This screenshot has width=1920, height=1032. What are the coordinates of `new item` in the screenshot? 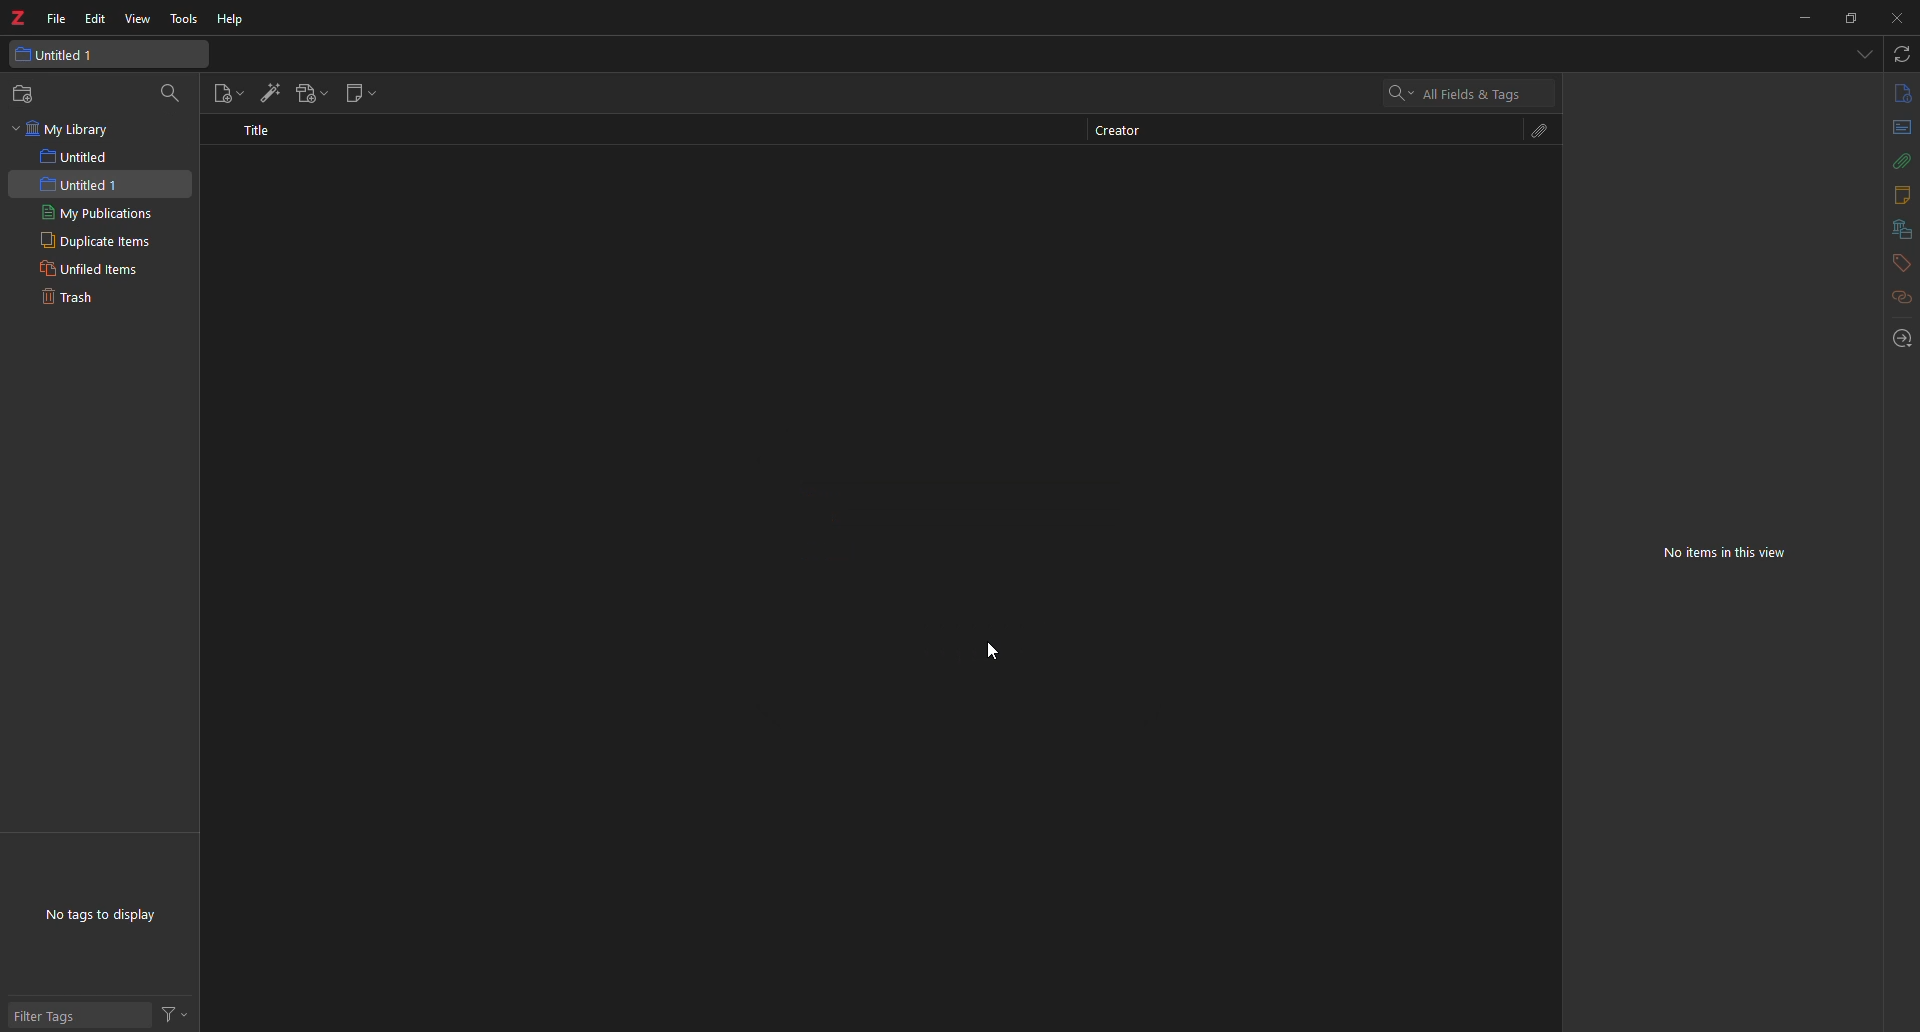 It's located at (228, 93).